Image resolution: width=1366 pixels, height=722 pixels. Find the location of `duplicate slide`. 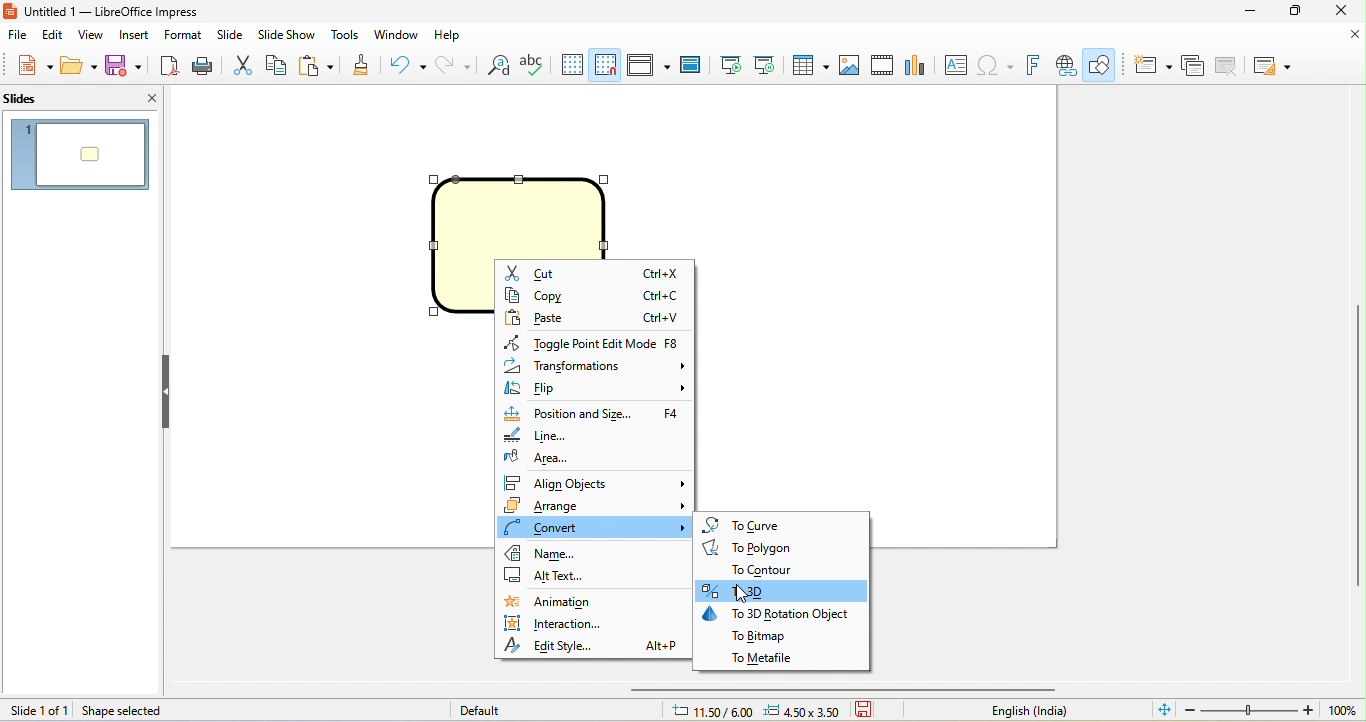

duplicate slide is located at coordinates (1195, 65).